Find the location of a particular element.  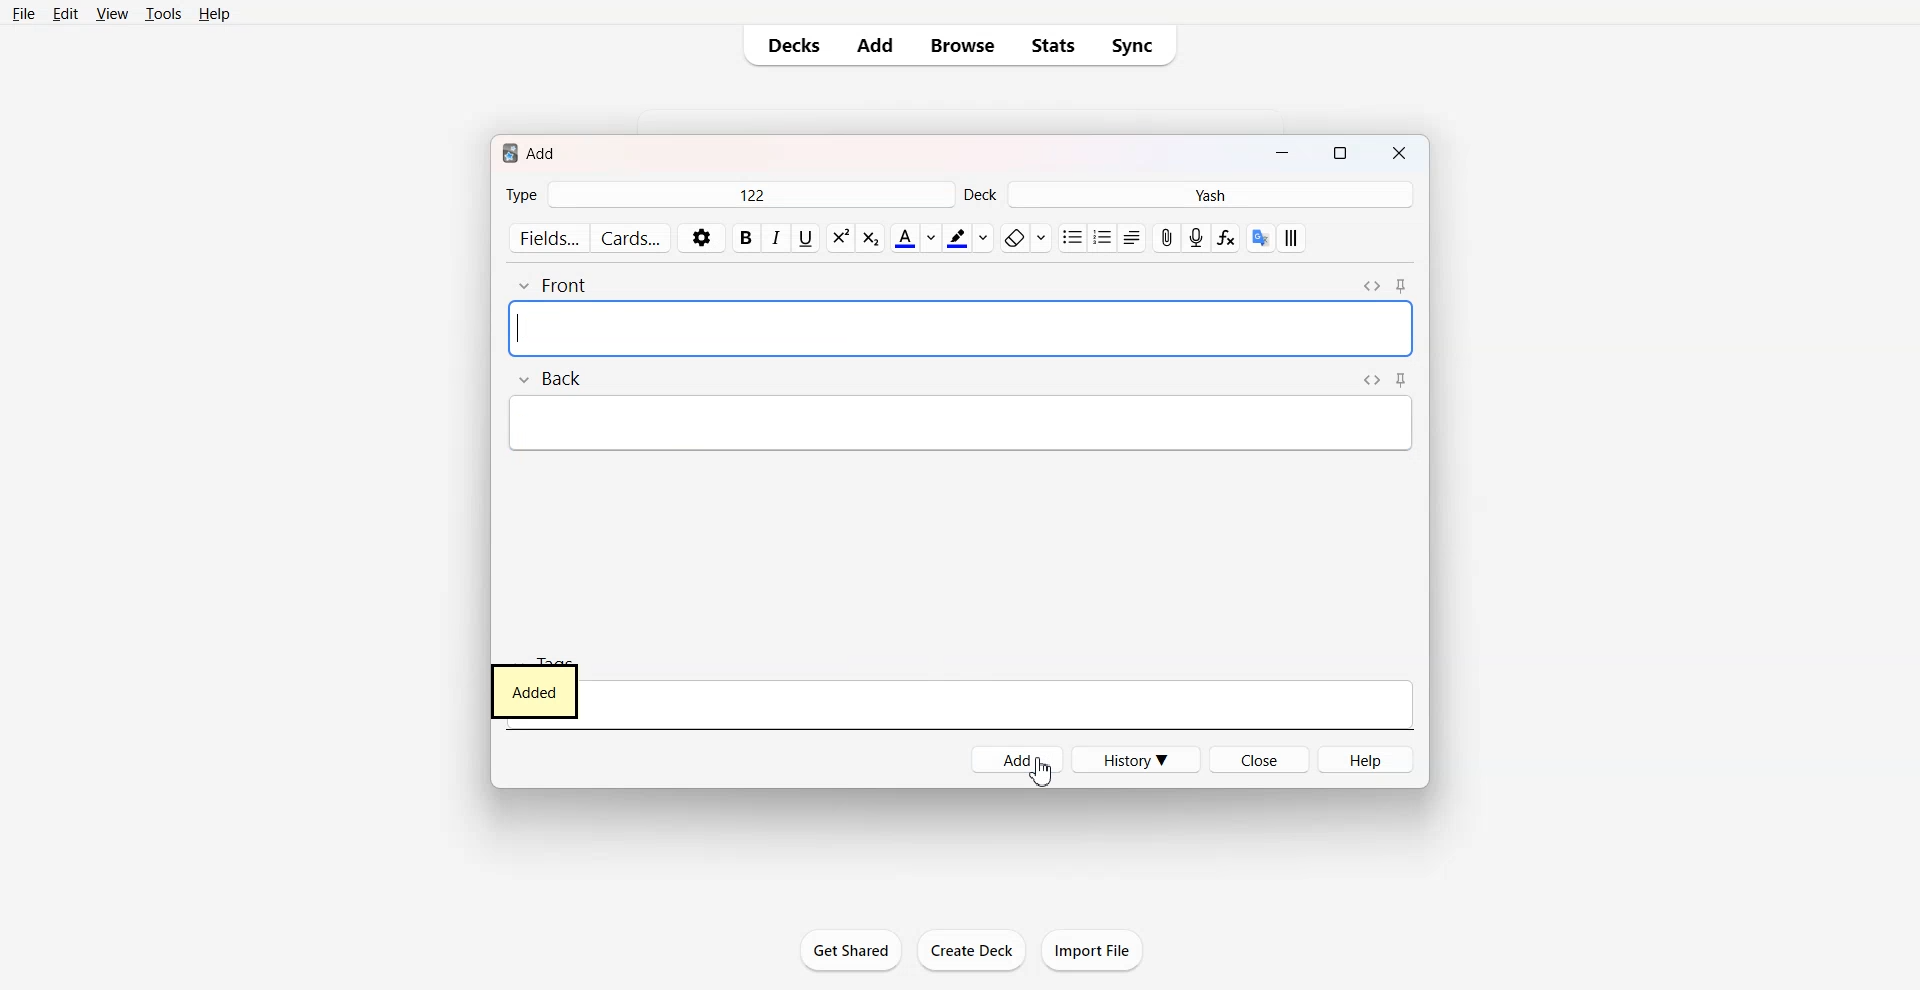

Fields is located at coordinates (548, 237).